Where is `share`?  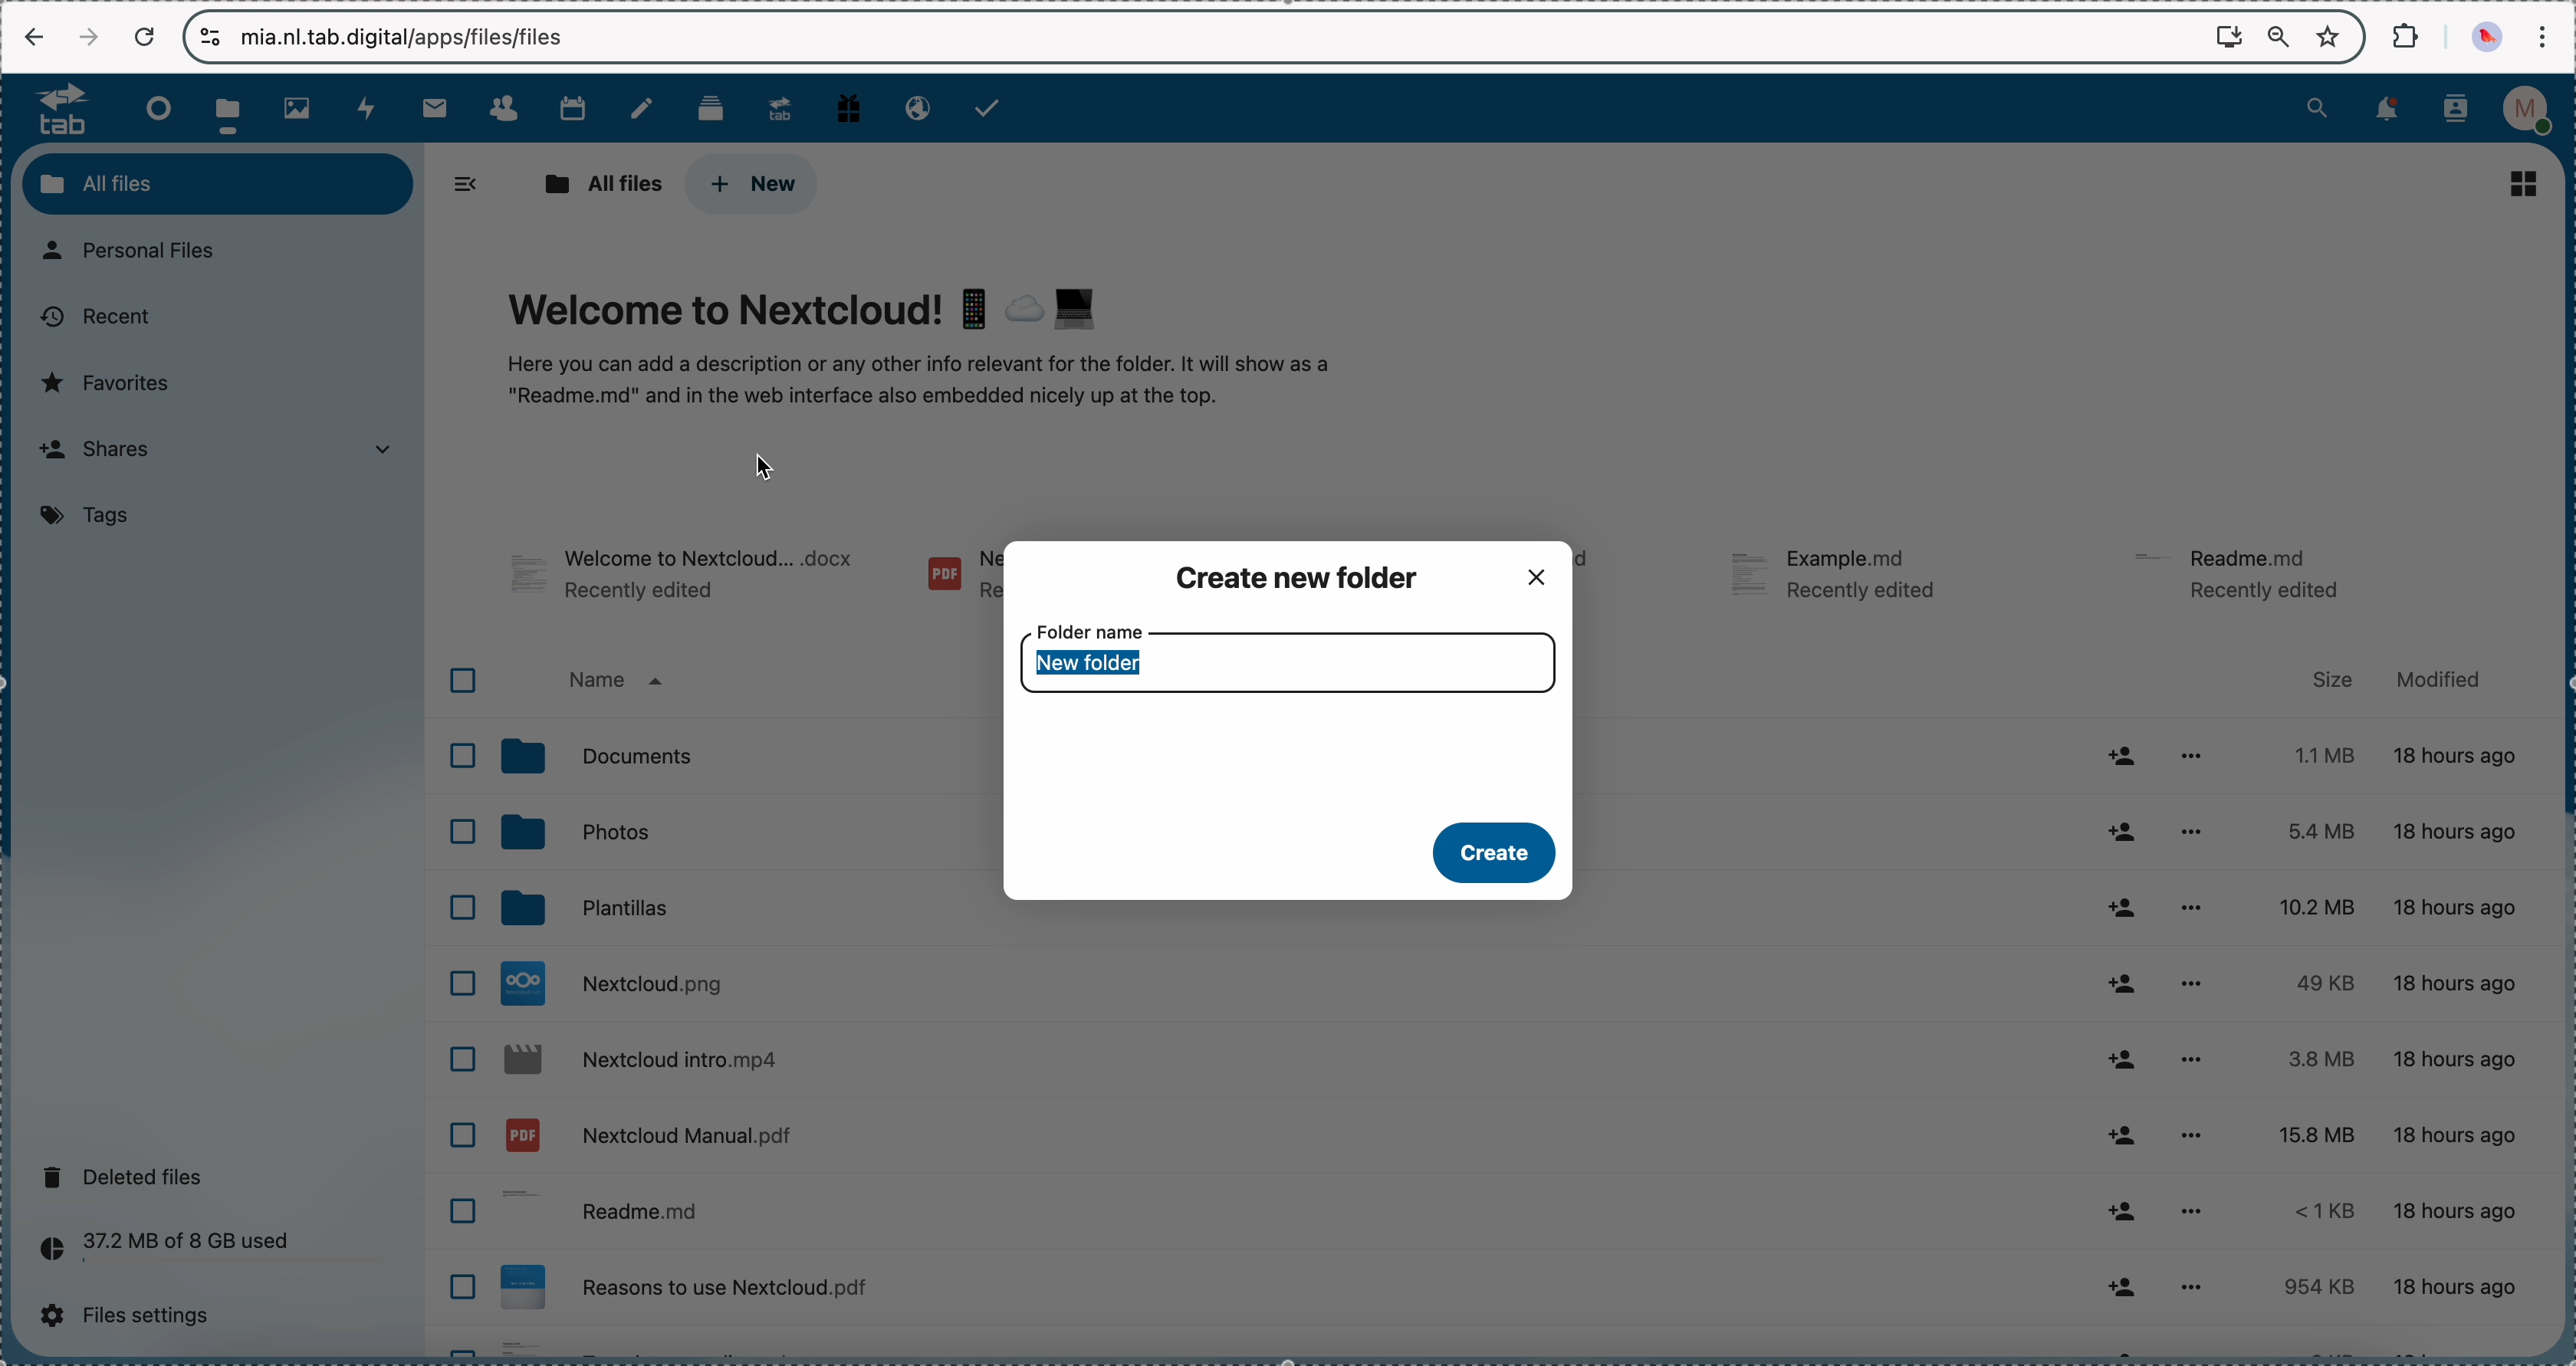 share is located at coordinates (2124, 986).